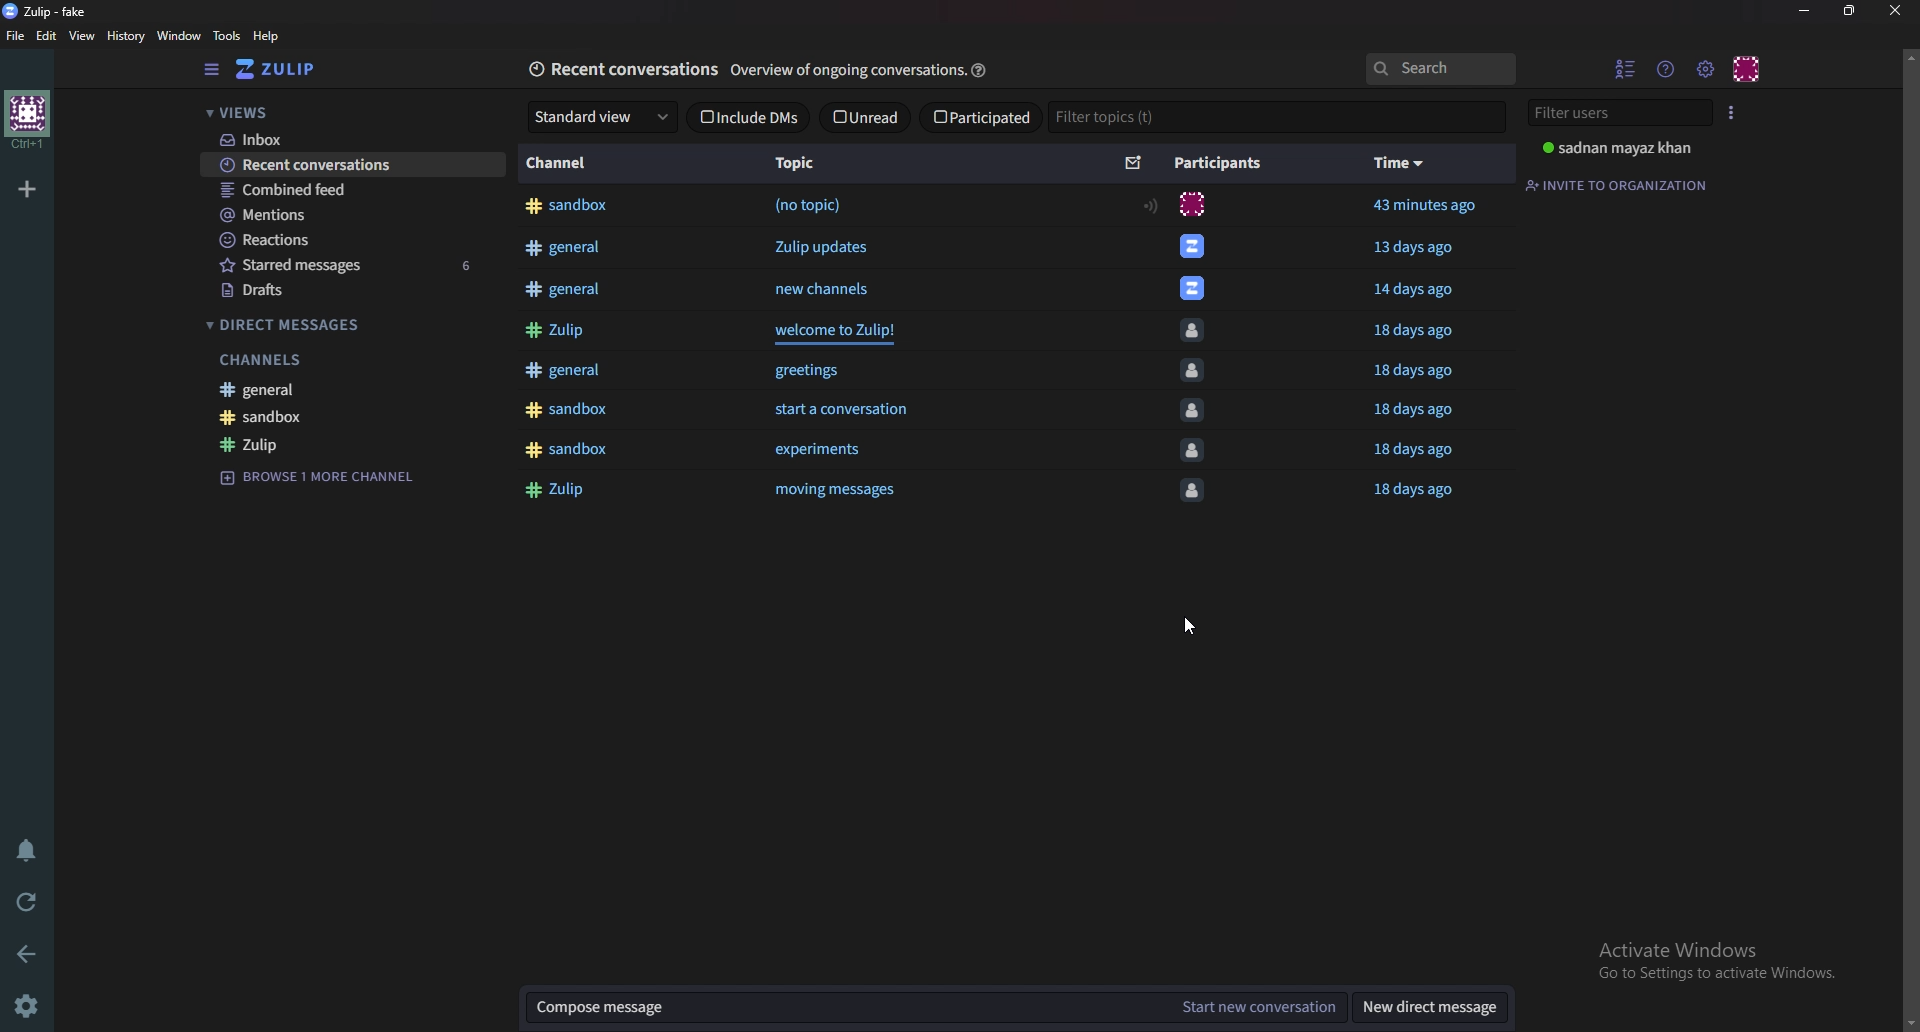  I want to click on Mentions, so click(351, 214).